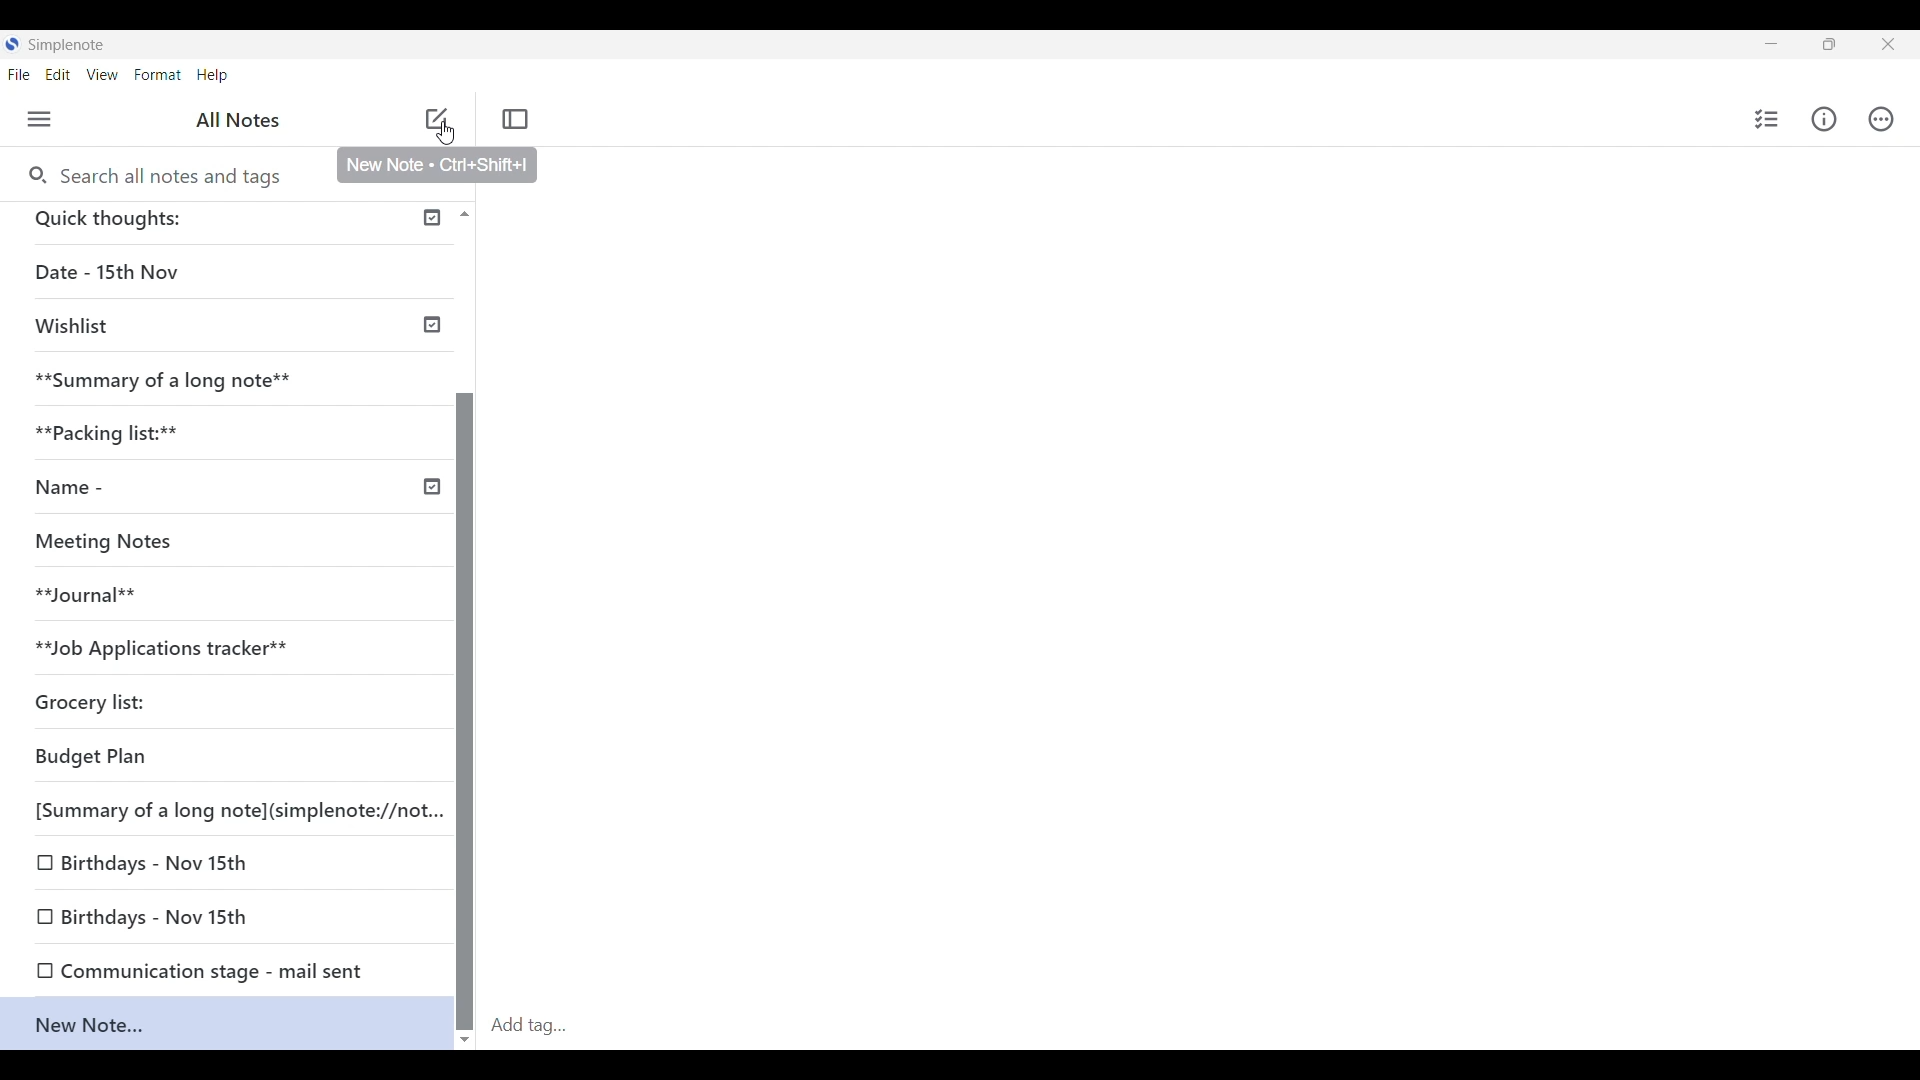  Describe the element at coordinates (541, 1025) in the screenshot. I see `Add tag...` at that location.